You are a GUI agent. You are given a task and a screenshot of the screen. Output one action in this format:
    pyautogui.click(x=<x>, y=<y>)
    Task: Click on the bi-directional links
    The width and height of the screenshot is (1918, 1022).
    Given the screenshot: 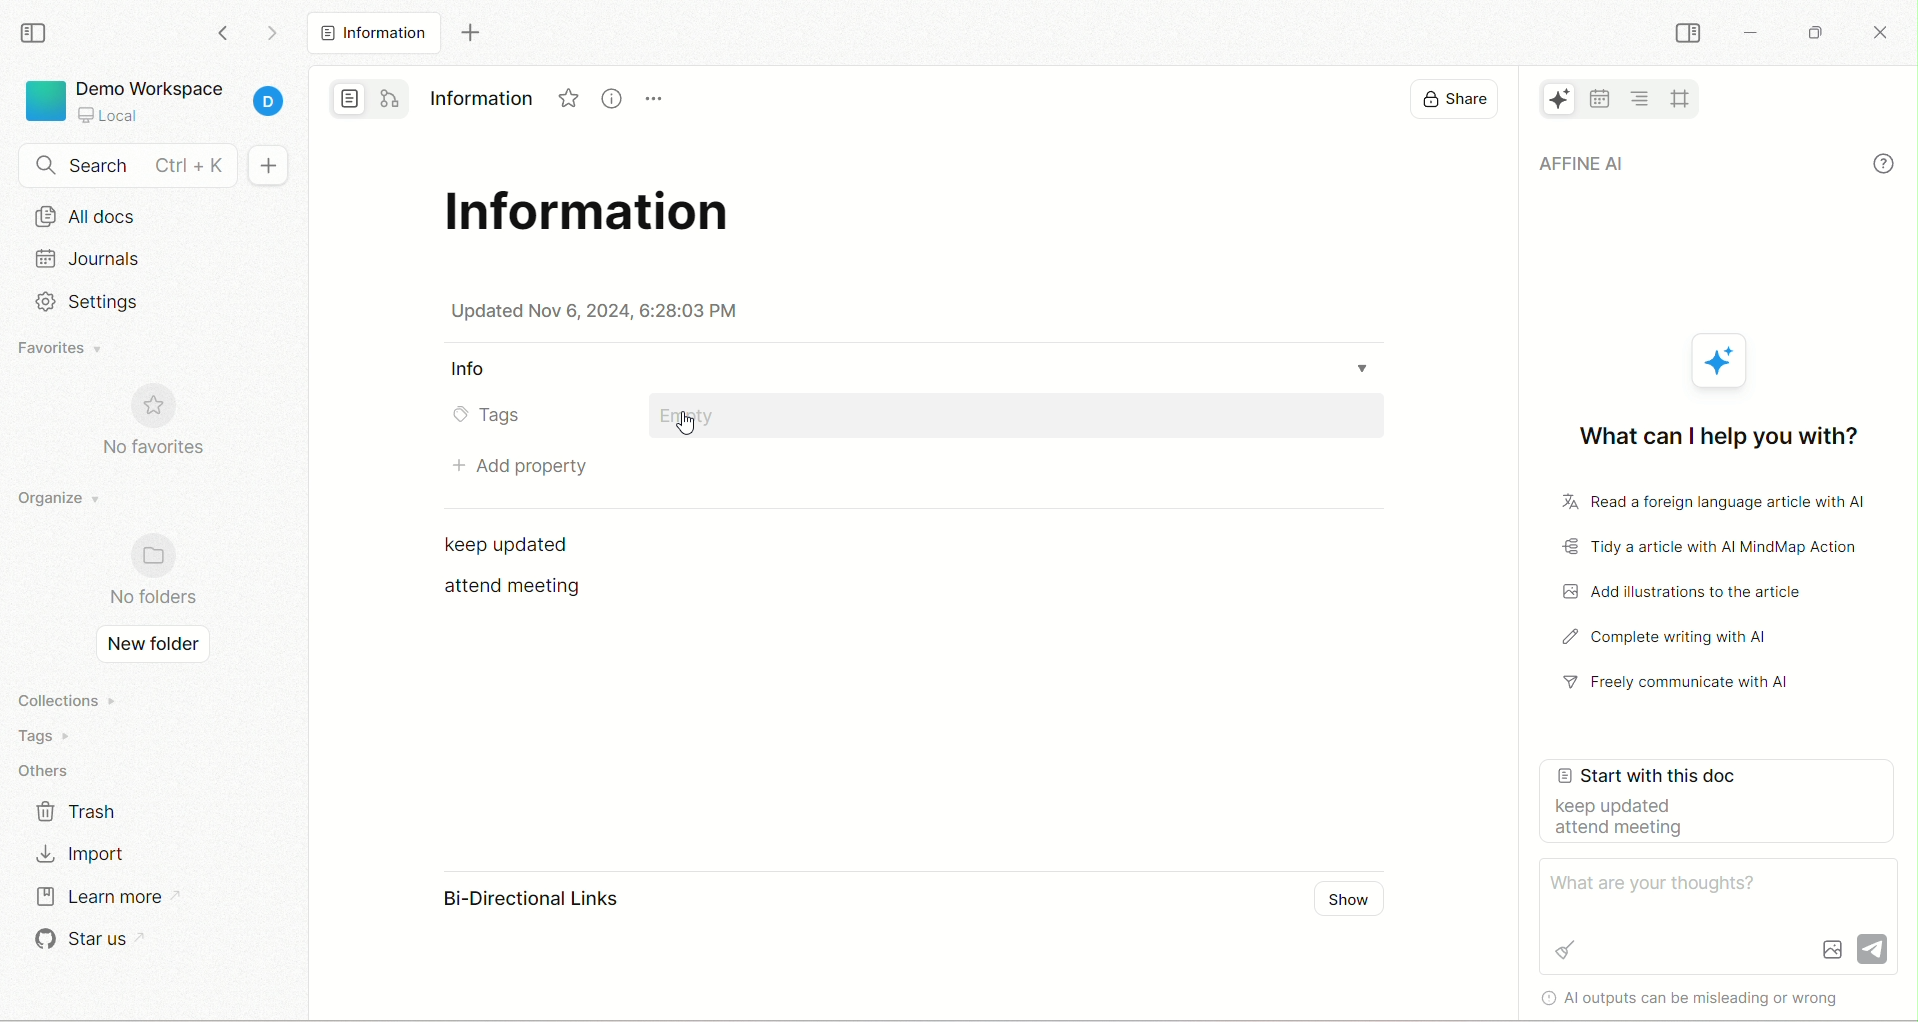 What is the action you would take?
    pyautogui.click(x=511, y=901)
    